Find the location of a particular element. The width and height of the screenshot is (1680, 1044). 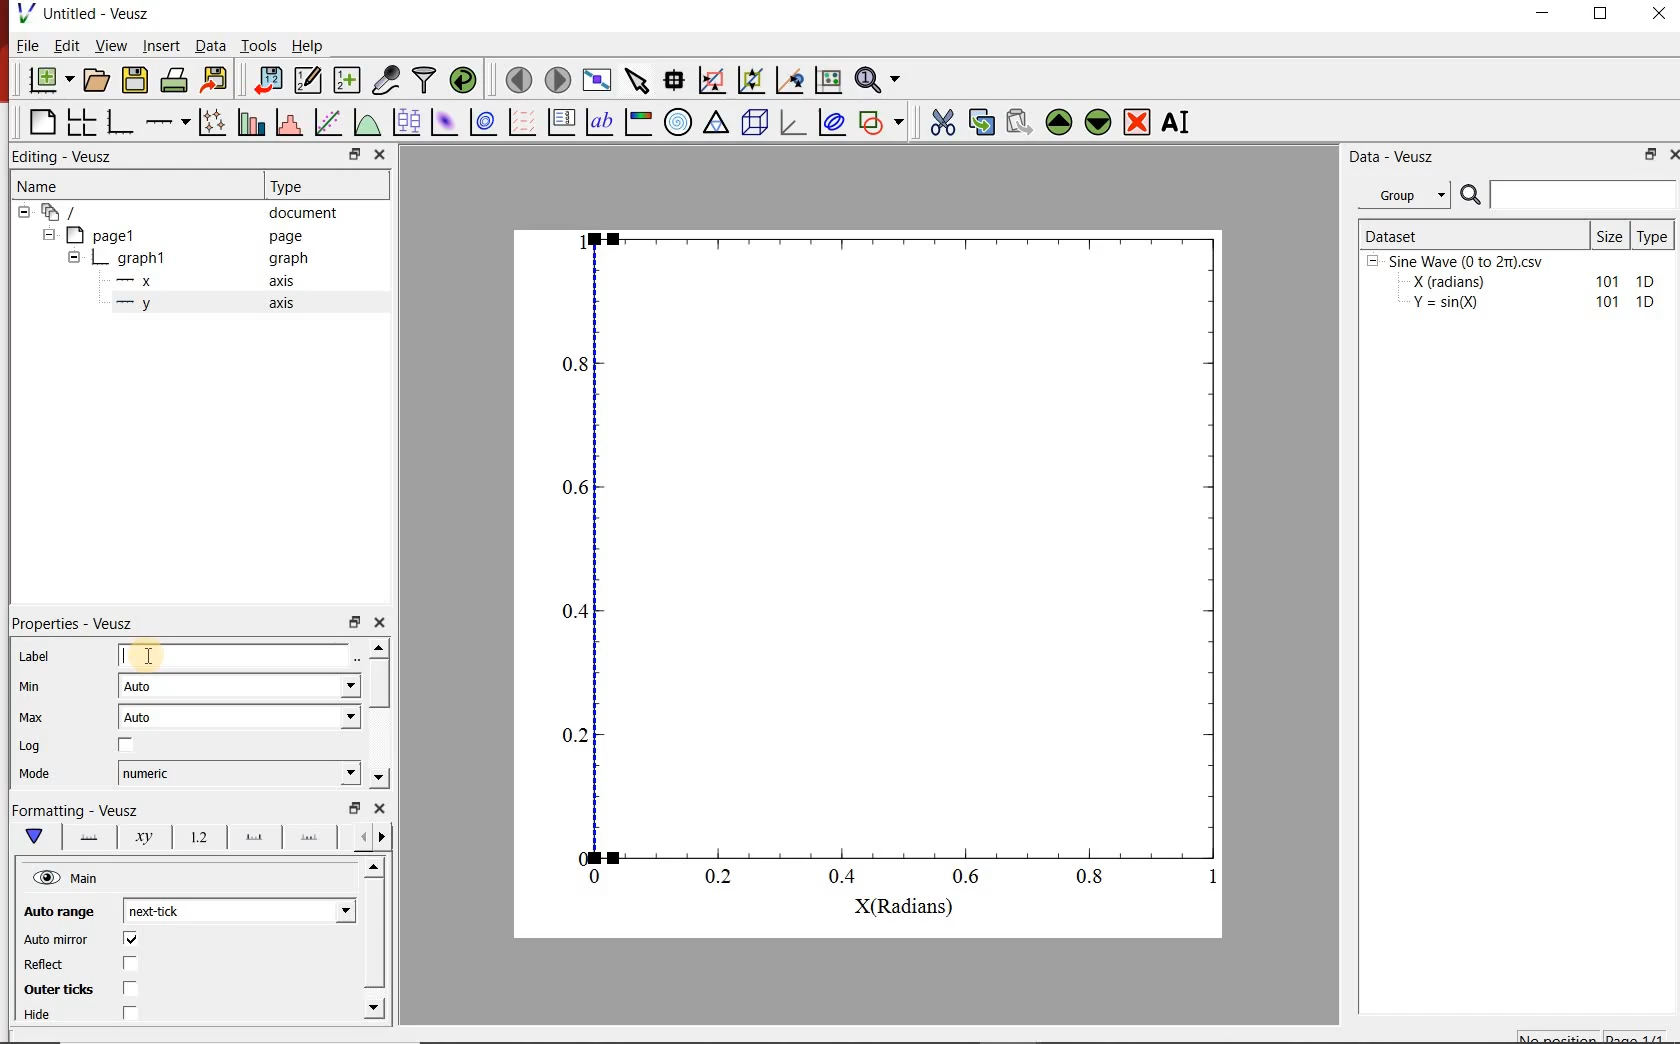

Help is located at coordinates (307, 46).